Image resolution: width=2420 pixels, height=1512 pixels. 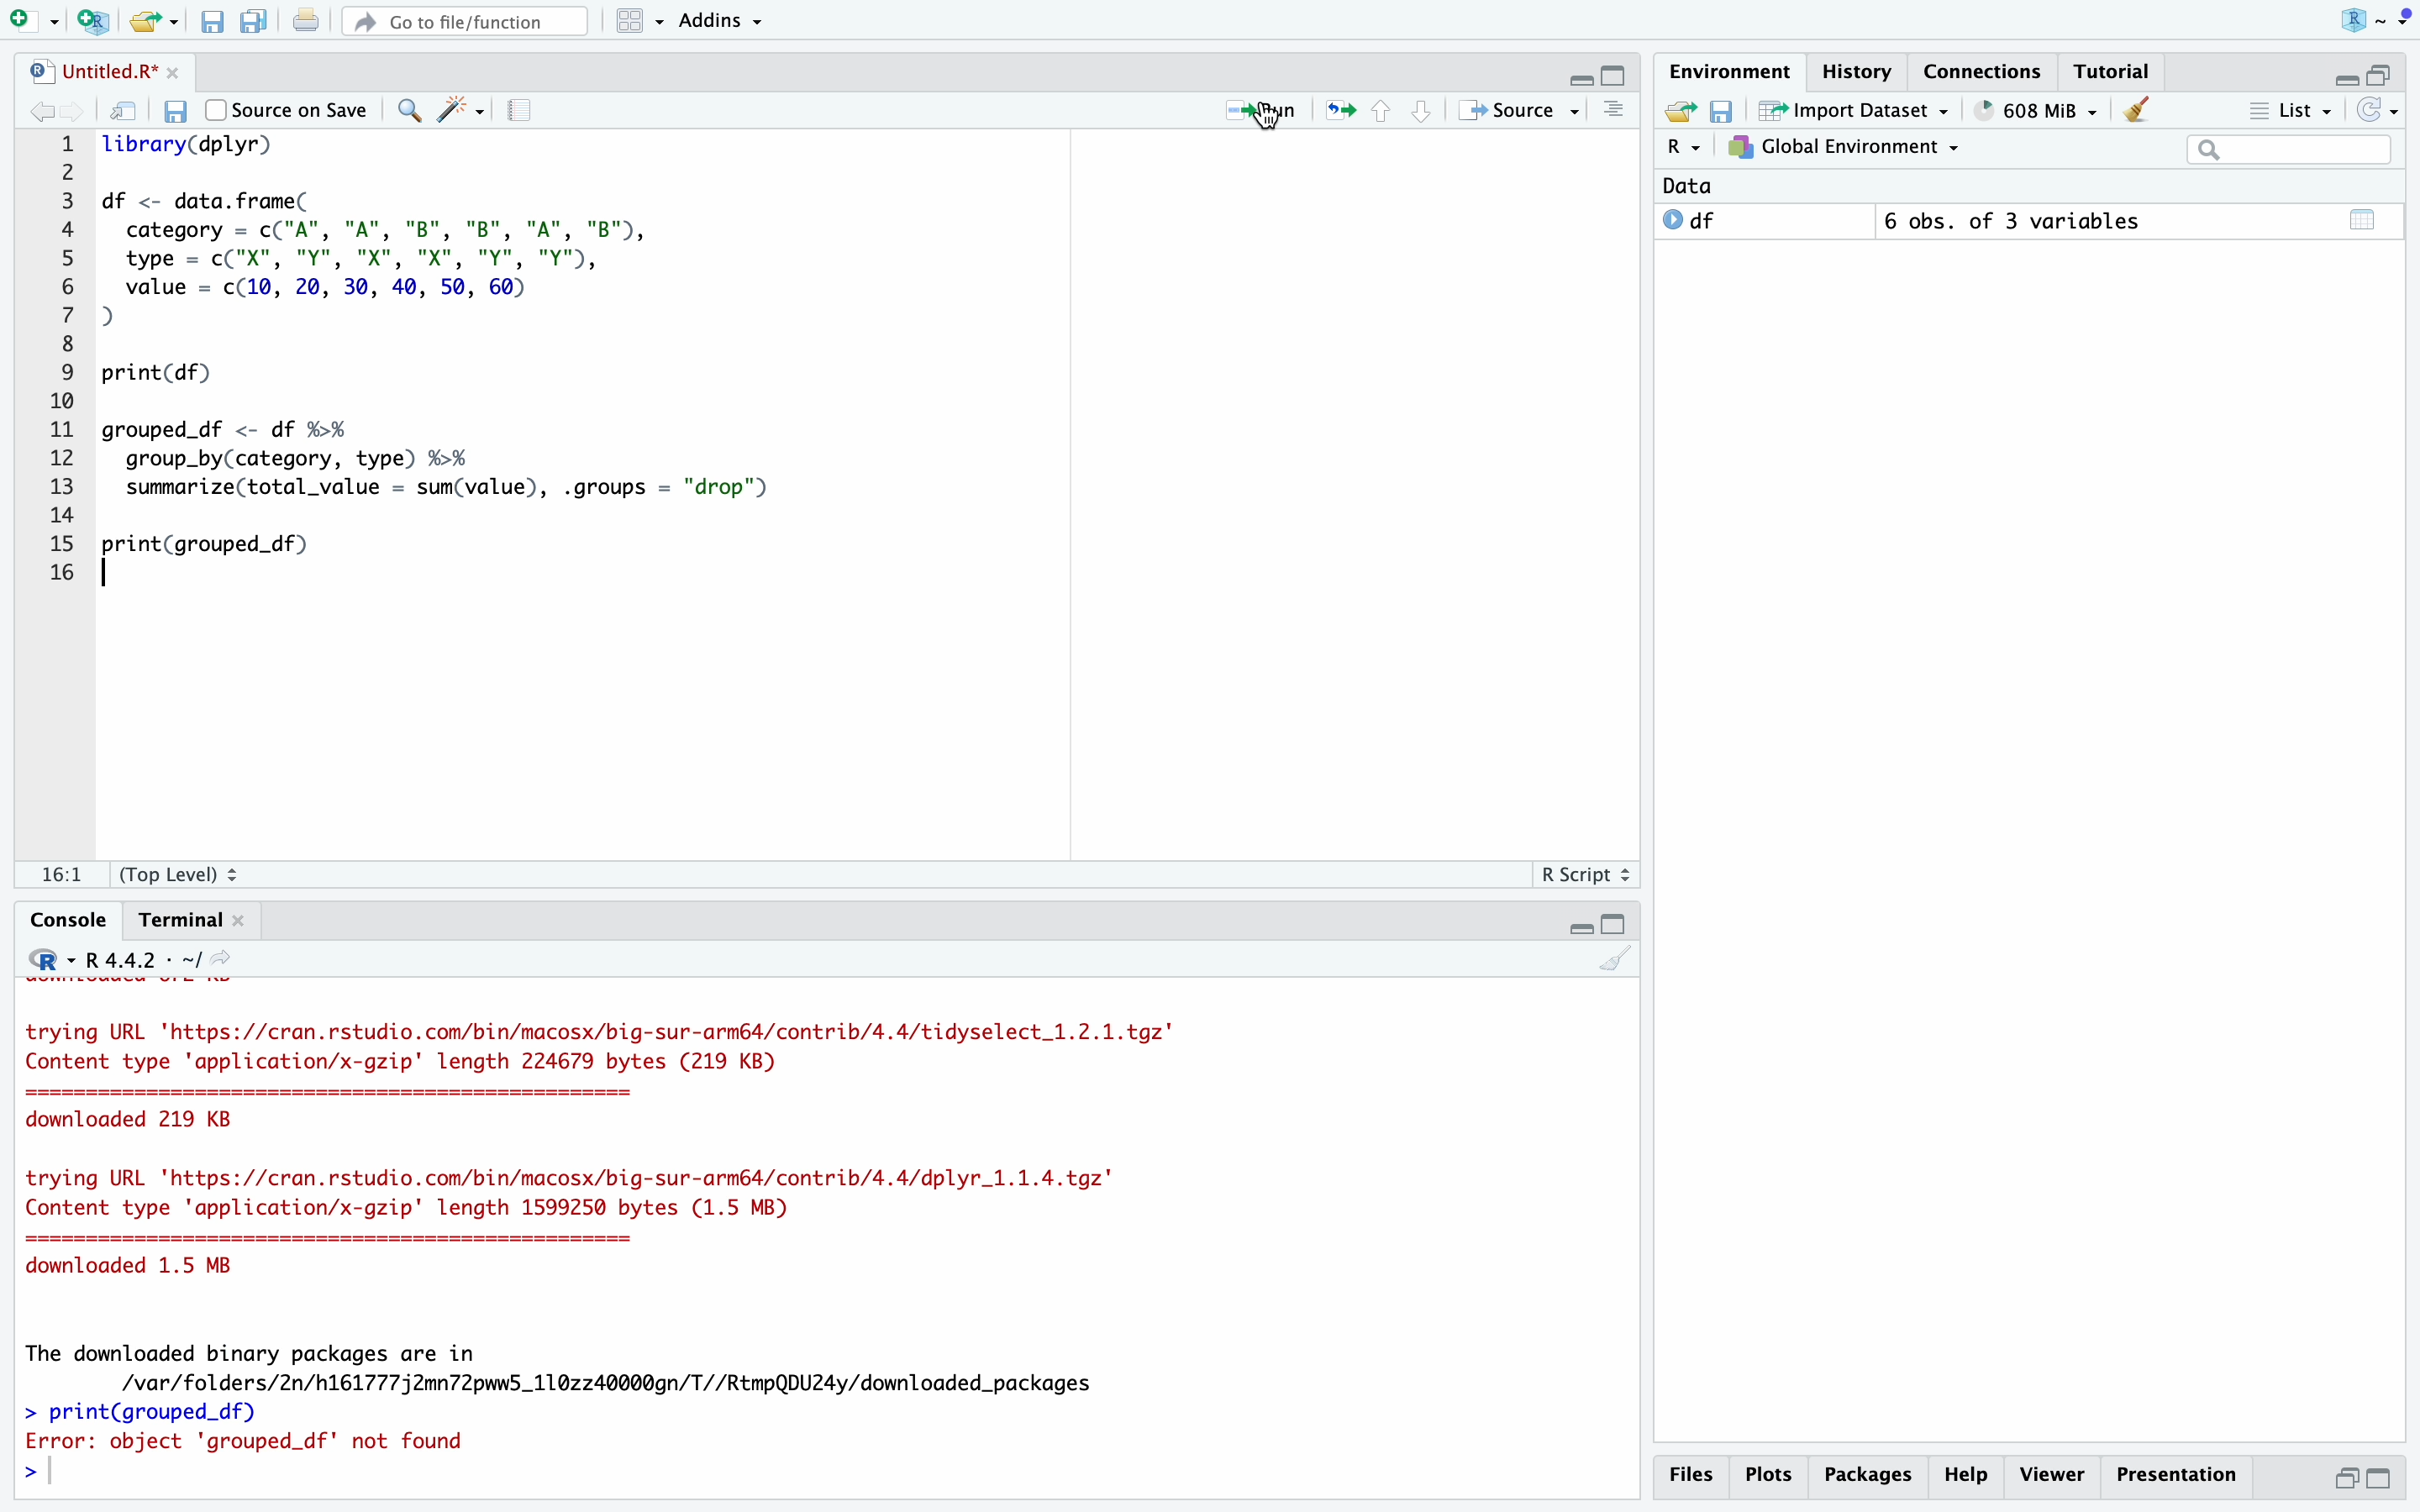 I want to click on Hide, so click(x=1578, y=77).